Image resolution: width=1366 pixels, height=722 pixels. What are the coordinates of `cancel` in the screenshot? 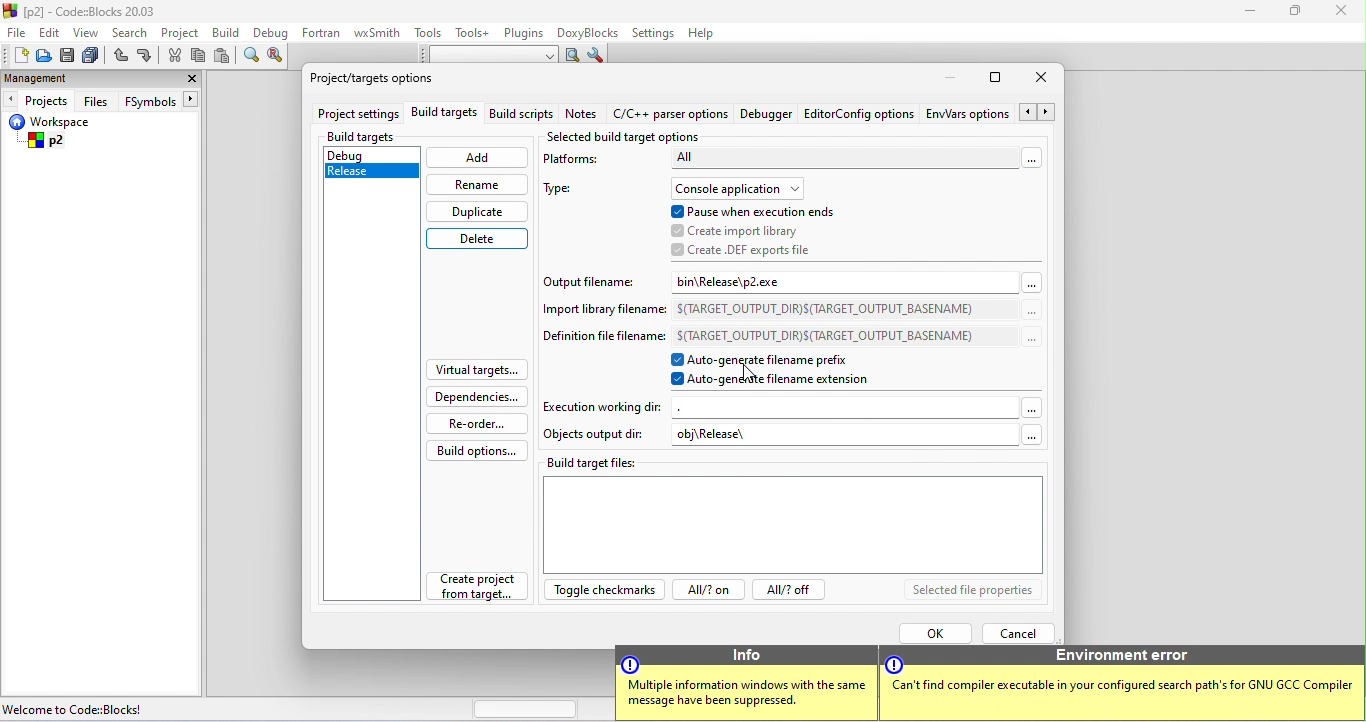 It's located at (1020, 633).